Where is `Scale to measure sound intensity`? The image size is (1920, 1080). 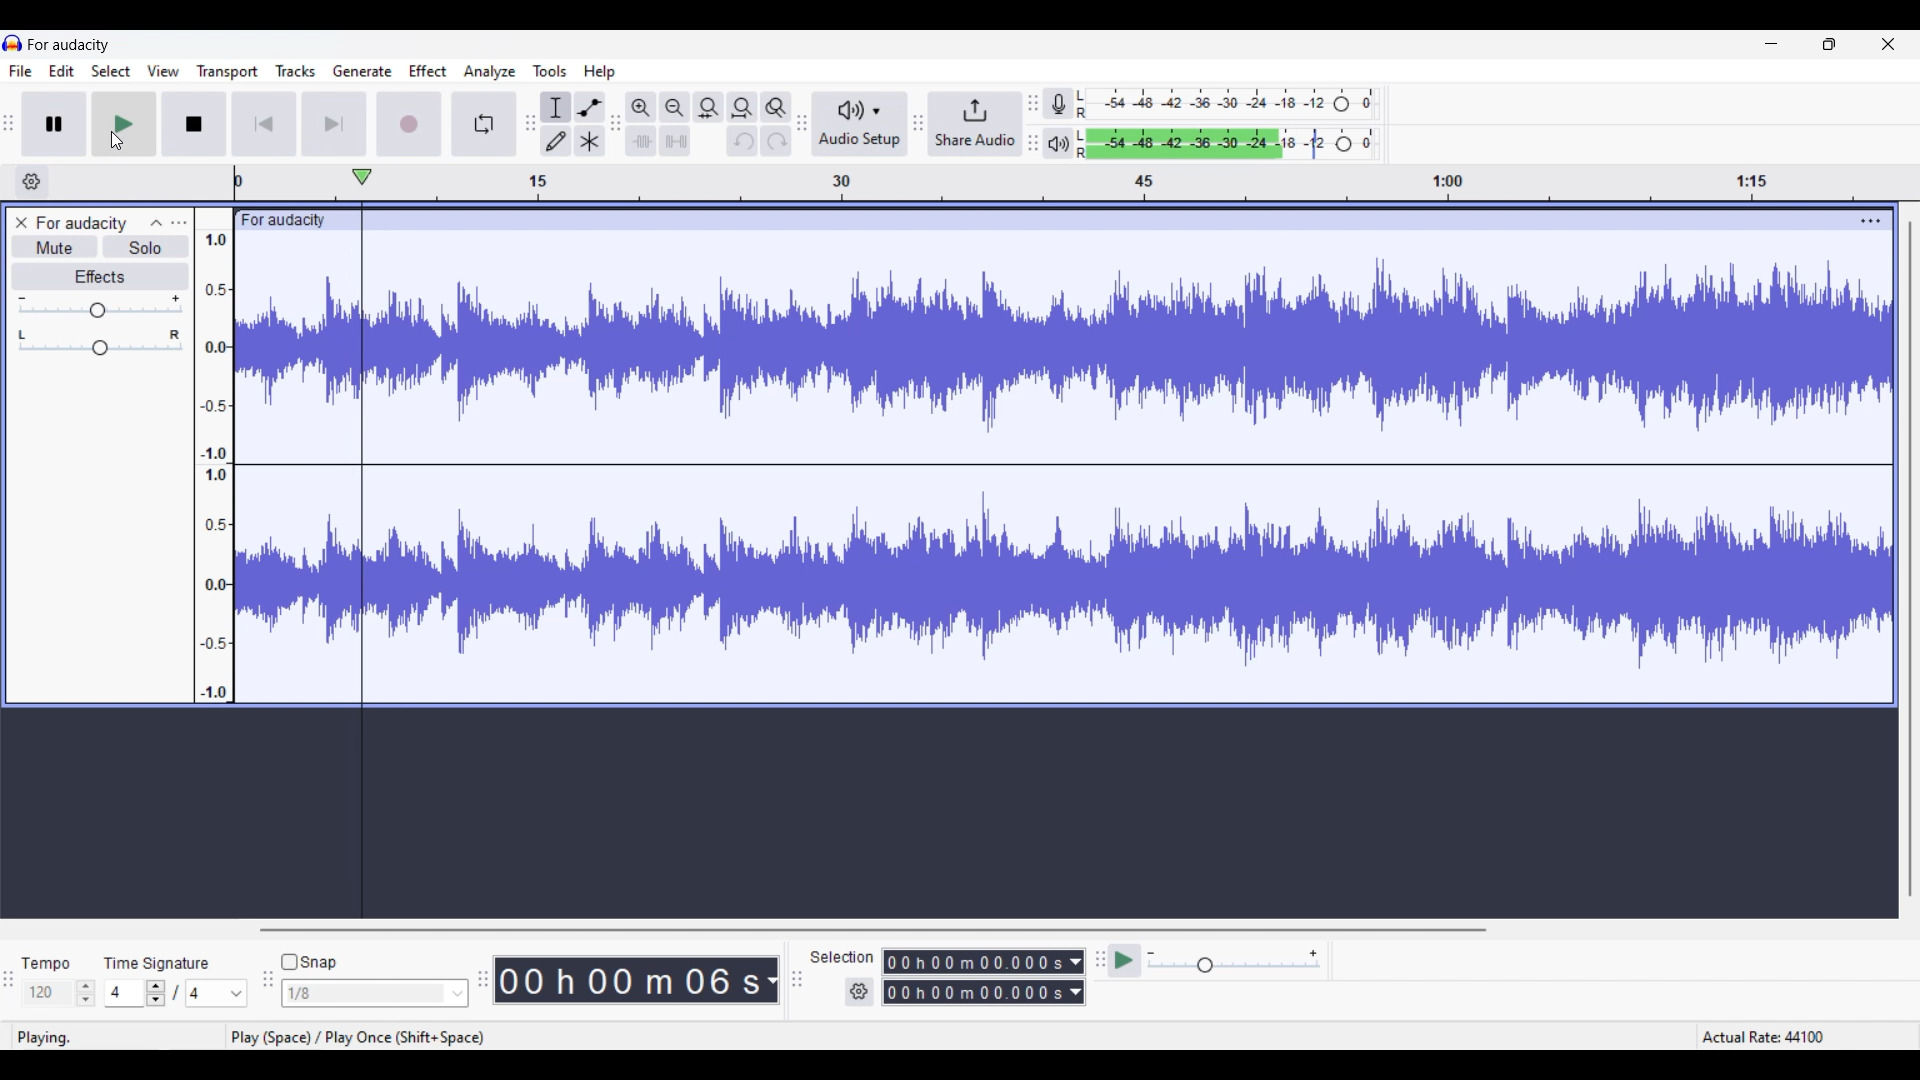
Scale to measure sound intensity is located at coordinates (215, 466).